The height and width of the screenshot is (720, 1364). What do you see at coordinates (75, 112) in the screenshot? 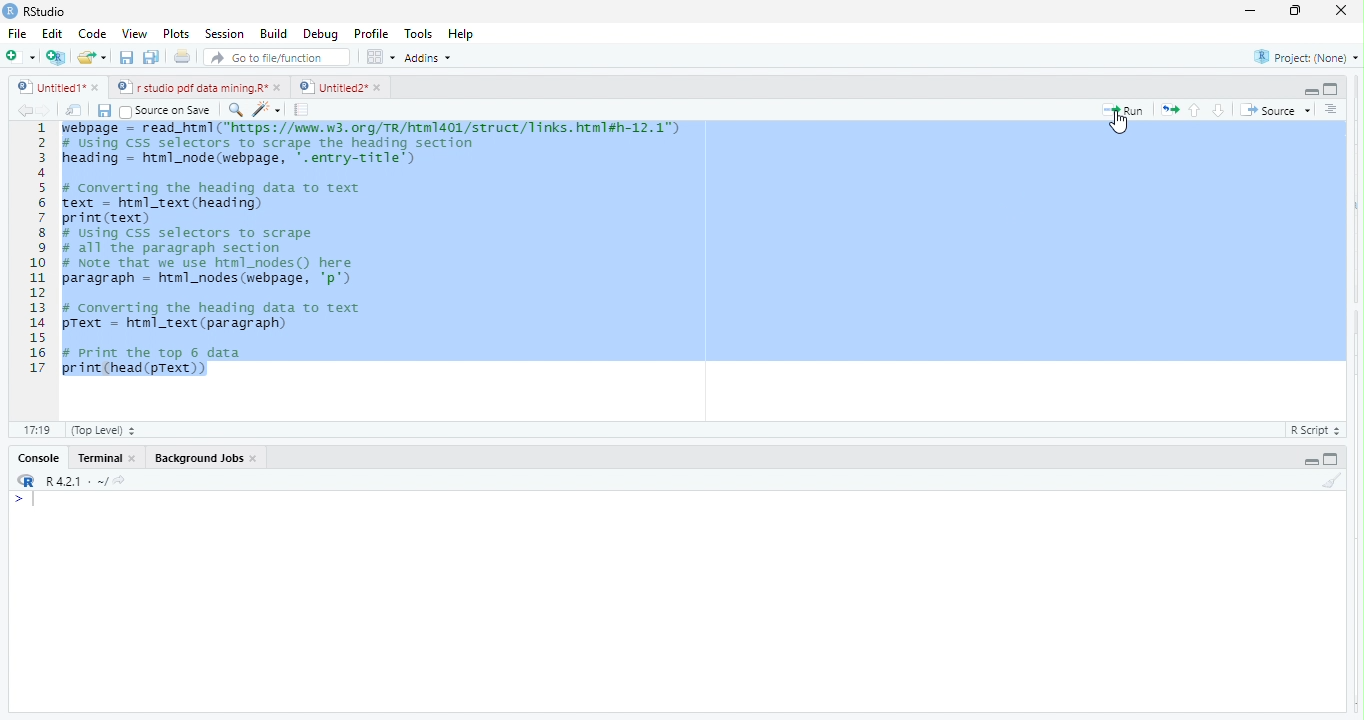
I see `show in new window` at bounding box center [75, 112].